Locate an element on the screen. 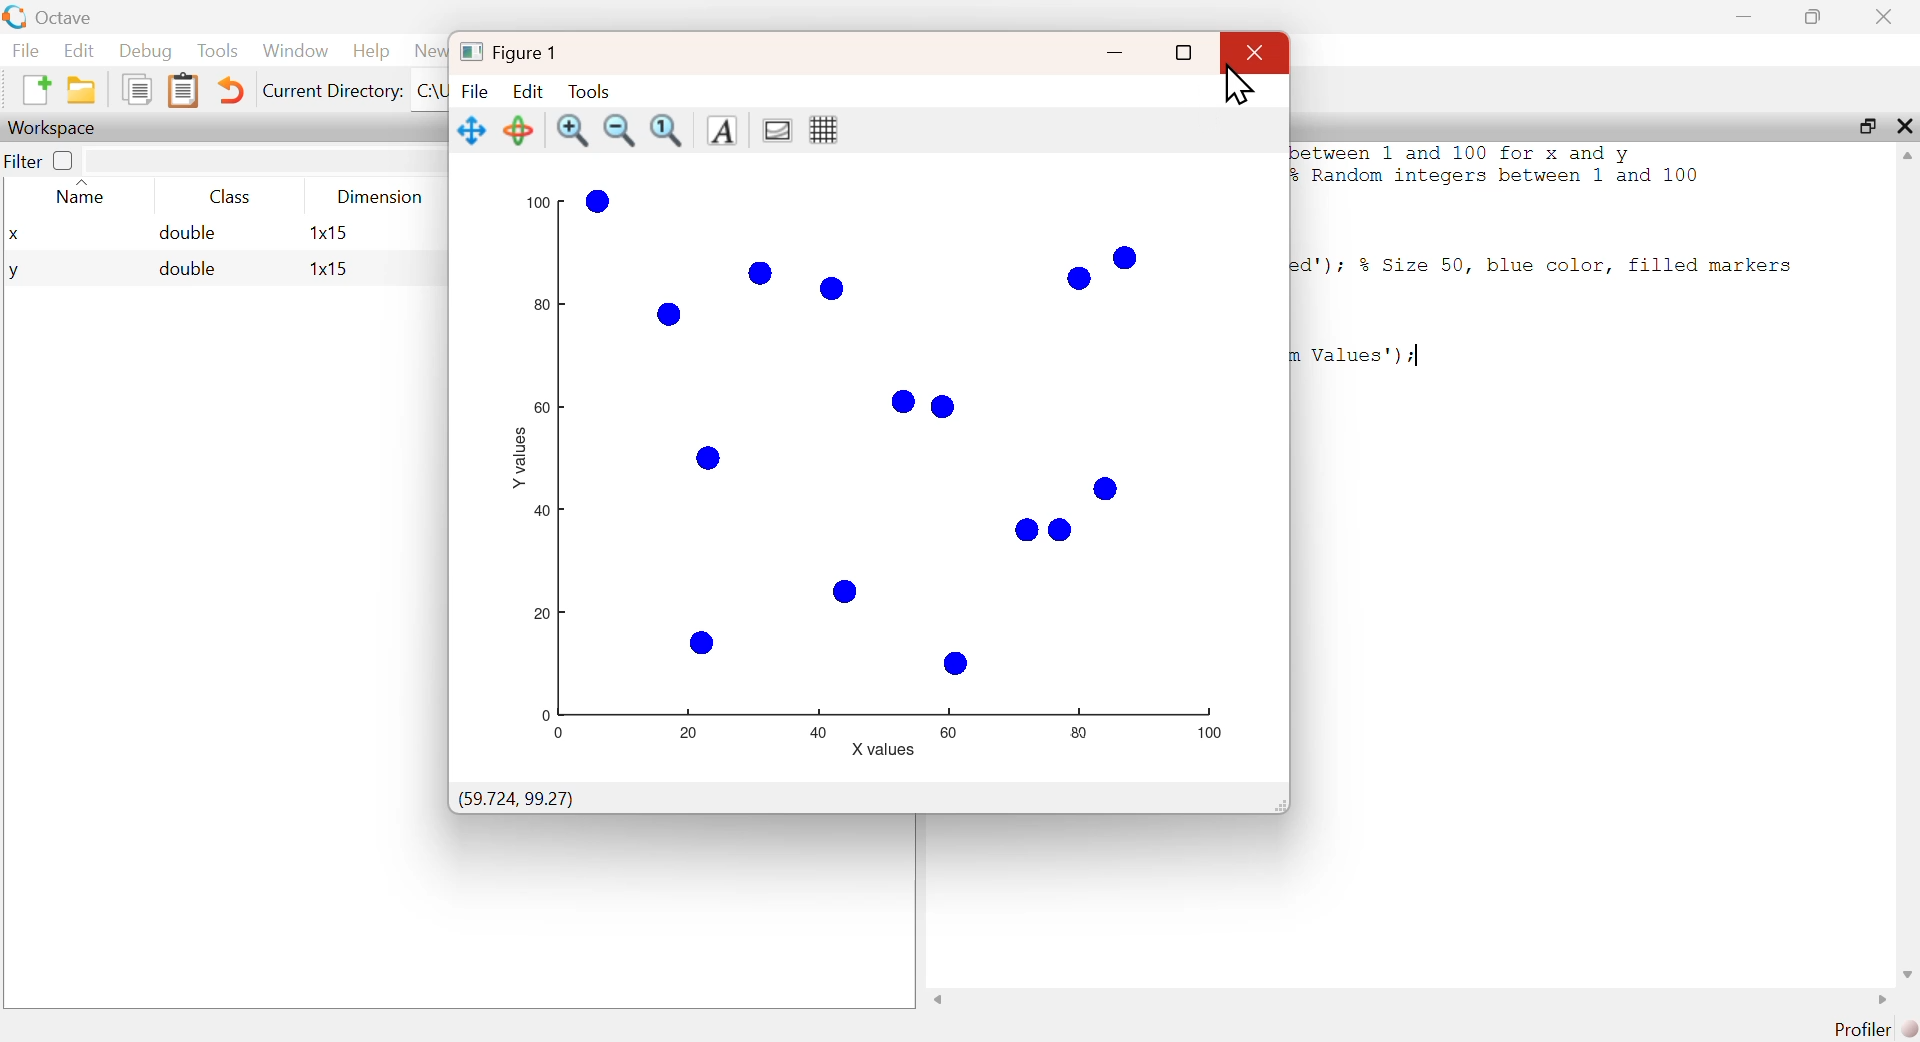 Image resolution: width=1920 pixels, height=1042 pixels. scroll right is located at coordinates (1882, 1000).